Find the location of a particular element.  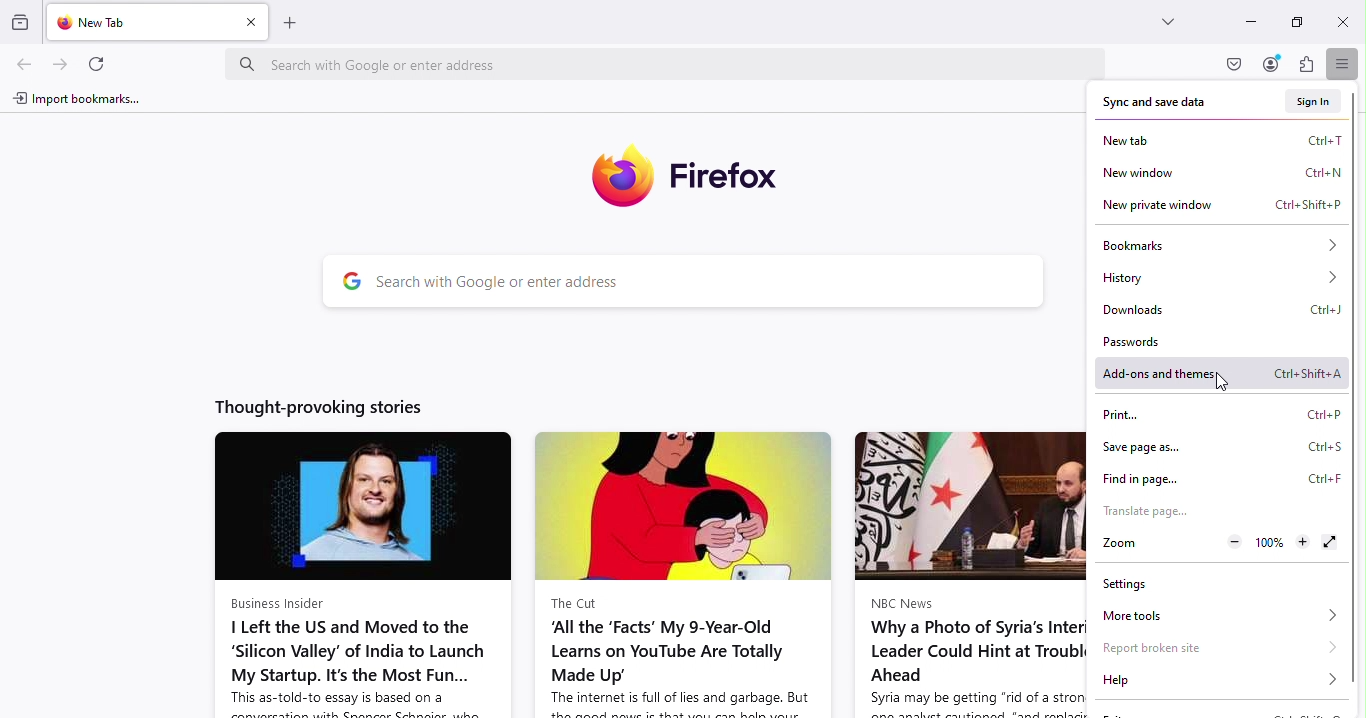

Zoom out is located at coordinates (1232, 544).